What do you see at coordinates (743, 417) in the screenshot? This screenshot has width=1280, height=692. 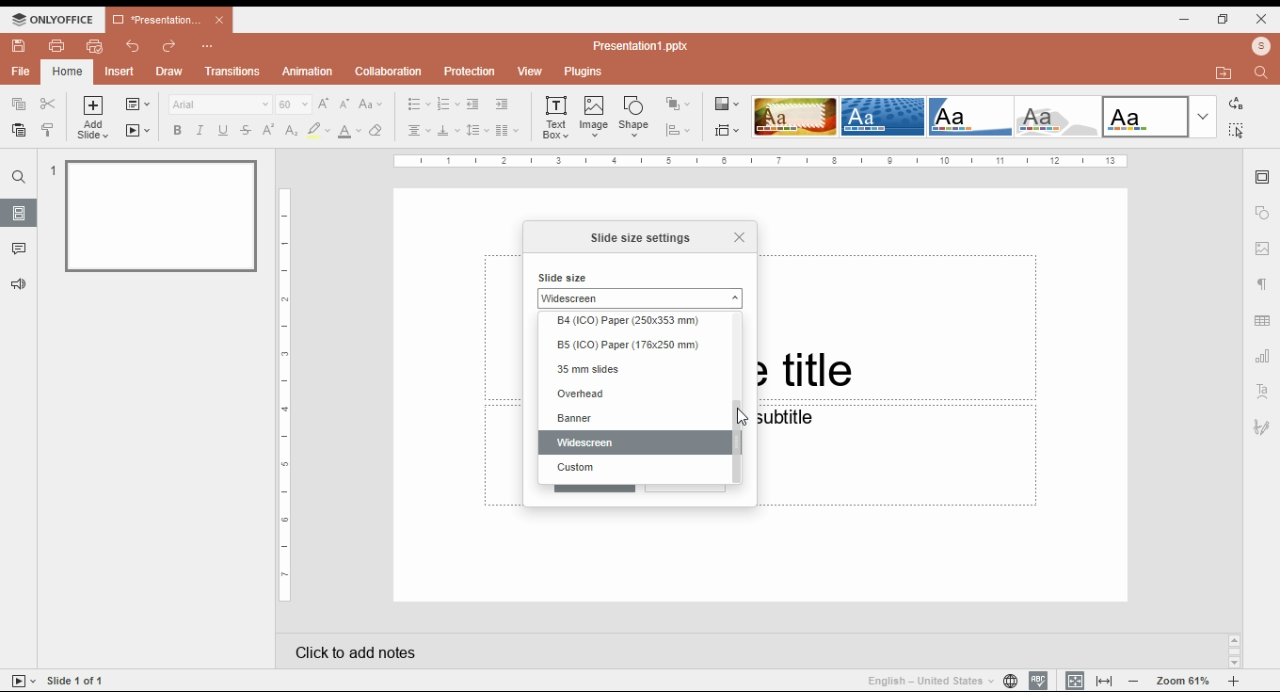 I see `Cursor` at bounding box center [743, 417].